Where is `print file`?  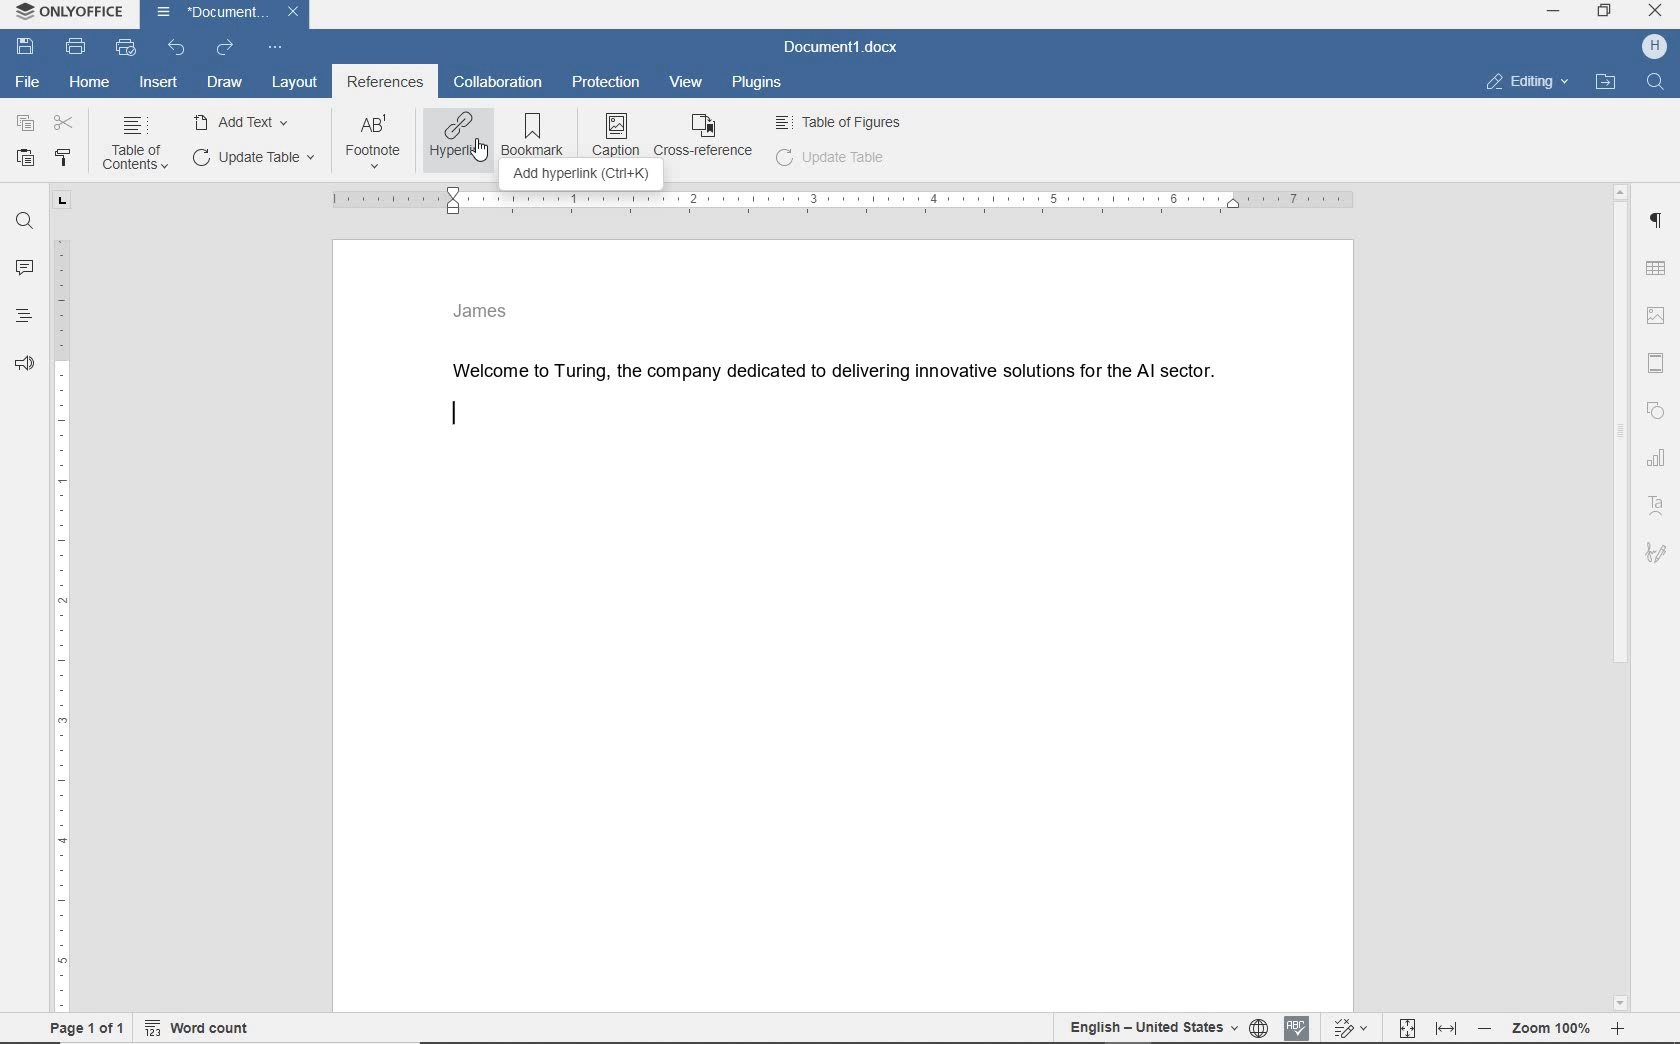 print file is located at coordinates (77, 48).